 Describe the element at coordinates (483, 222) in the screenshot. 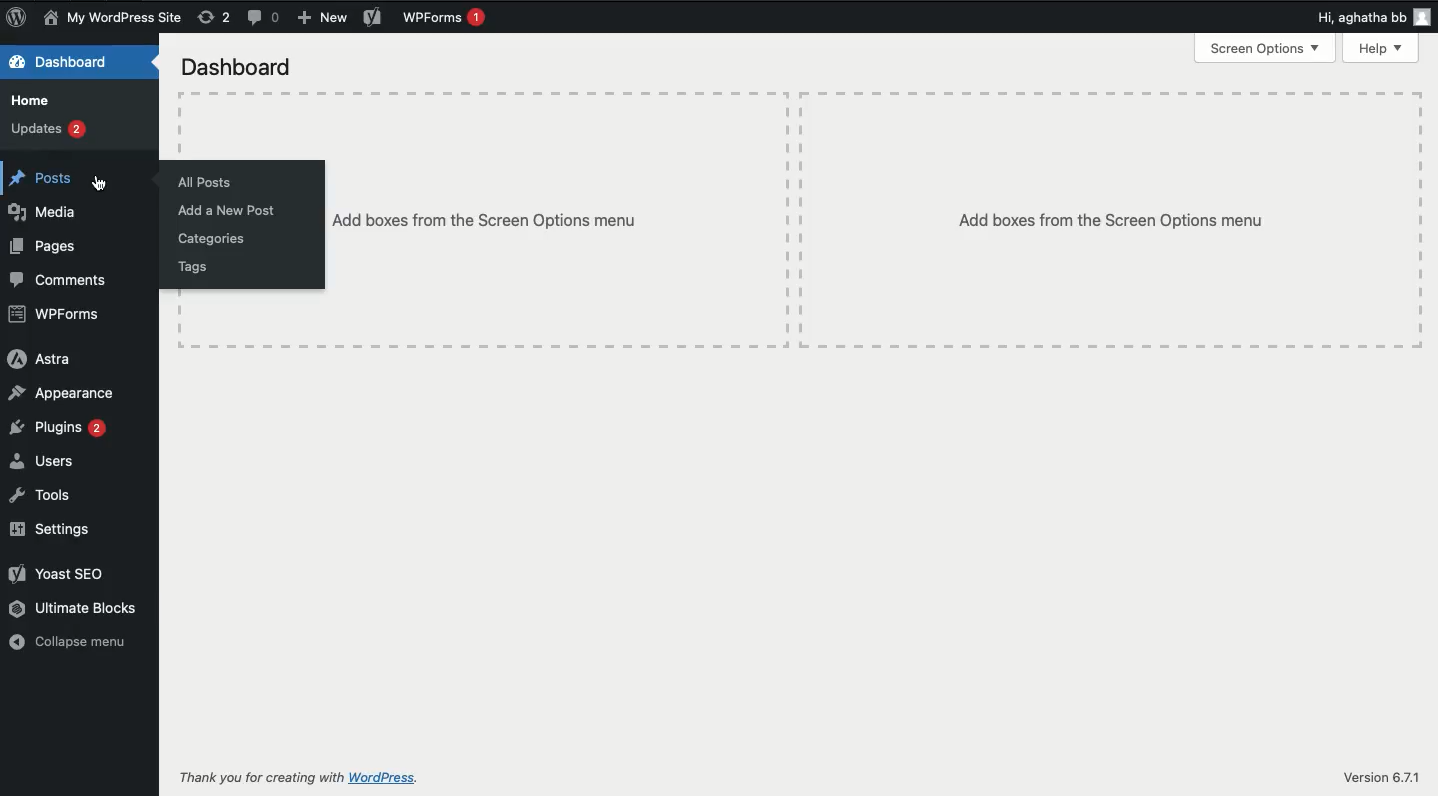

I see `Add boxes from the Screen options menu` at that location.